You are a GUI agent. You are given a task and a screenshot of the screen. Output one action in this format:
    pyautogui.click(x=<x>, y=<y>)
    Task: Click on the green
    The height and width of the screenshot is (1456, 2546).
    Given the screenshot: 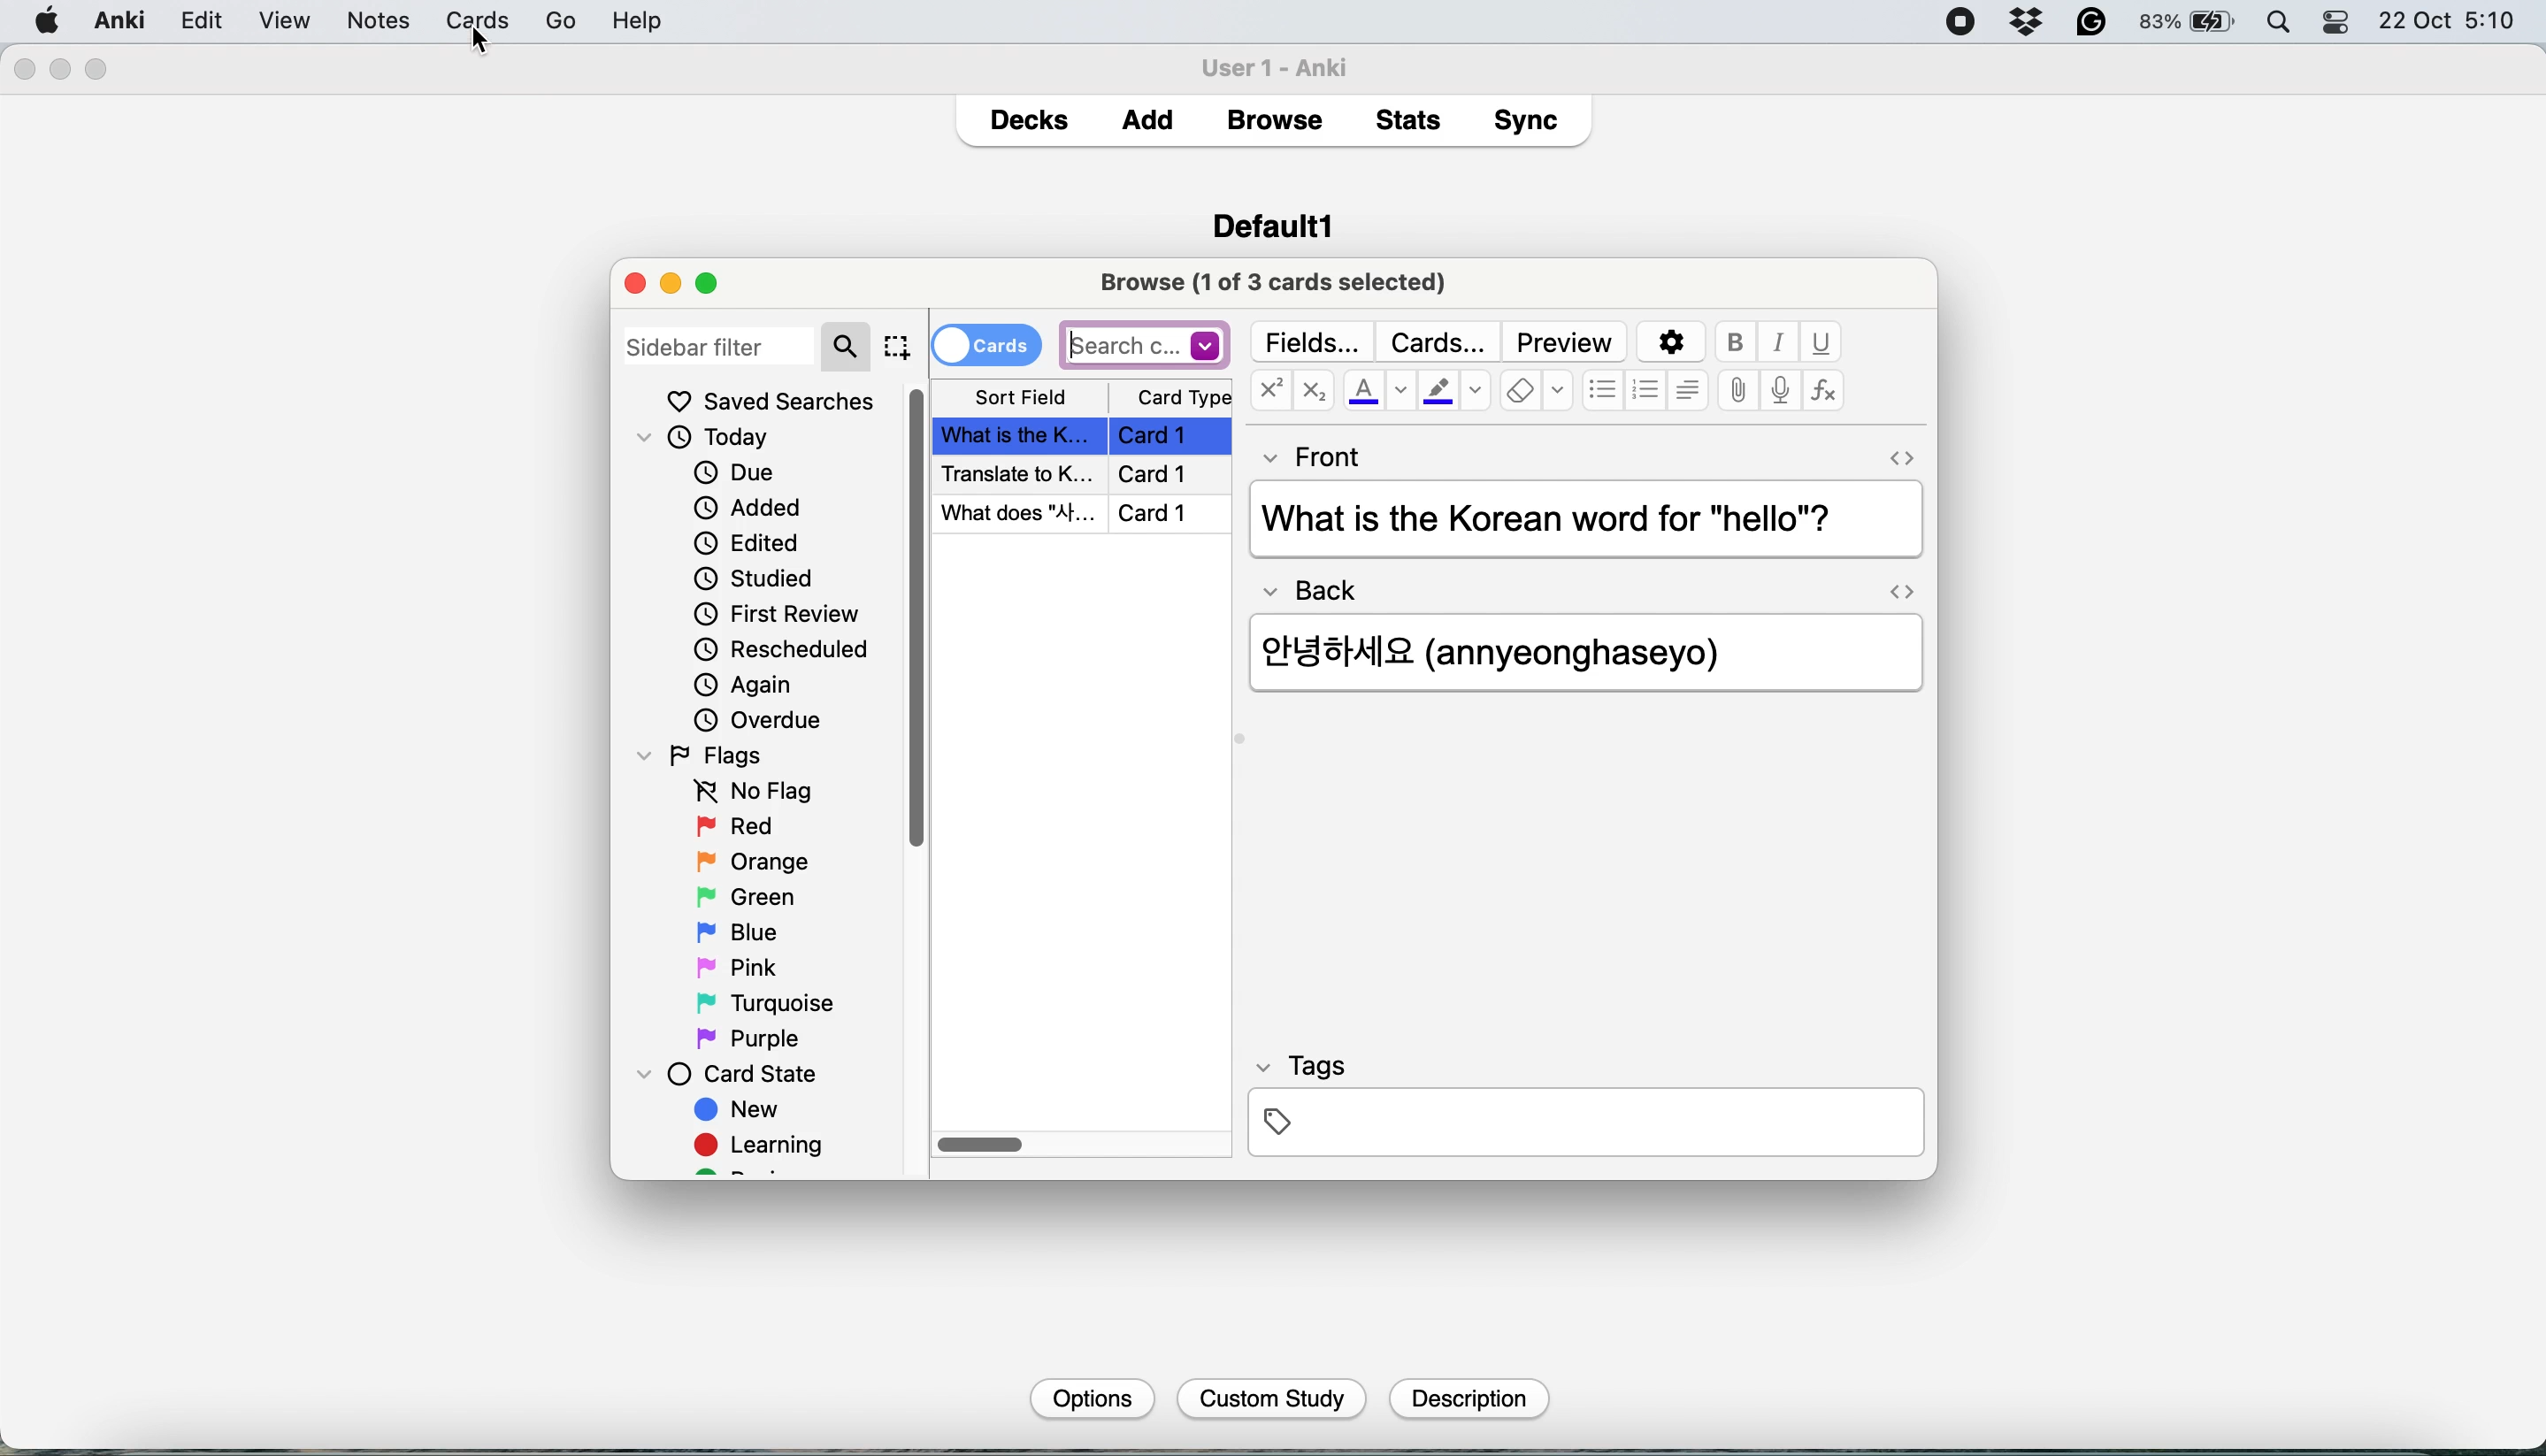 What is the action you would take?
    pyautogui.click(x=761, y=895)
    